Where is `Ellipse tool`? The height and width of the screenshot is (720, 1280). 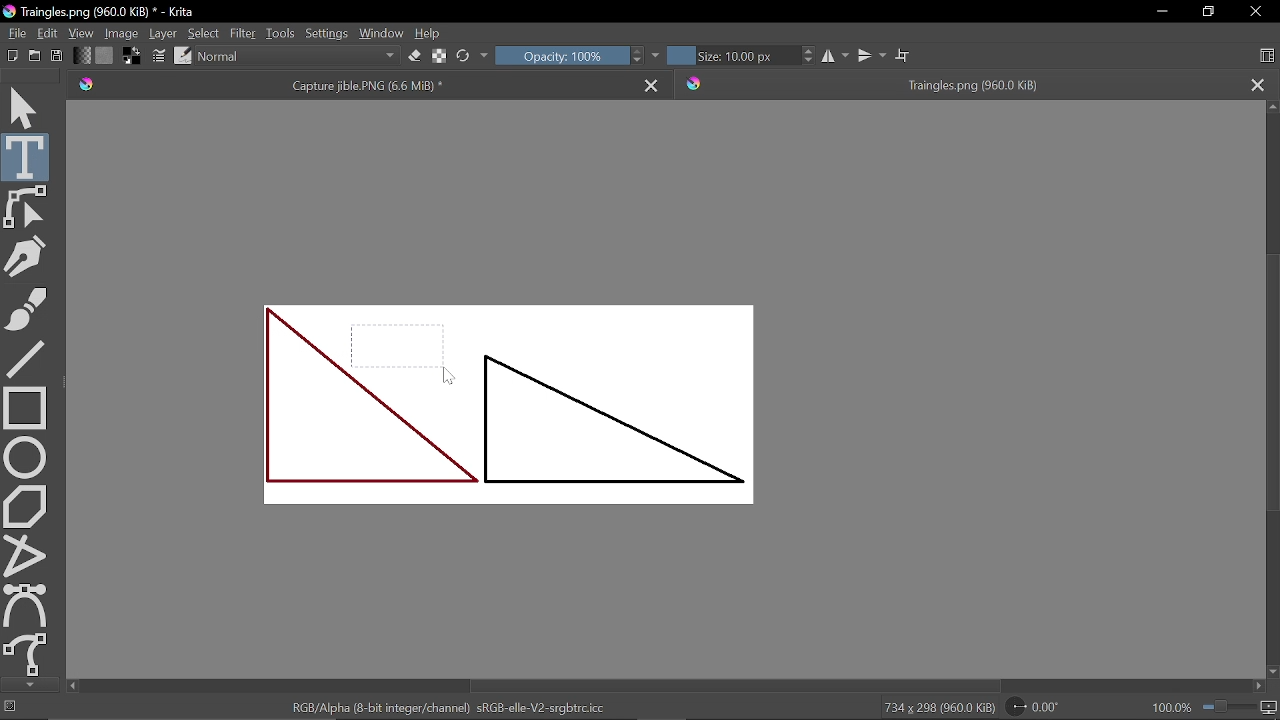
Ellipse tool is located at coordinates (25, 457).